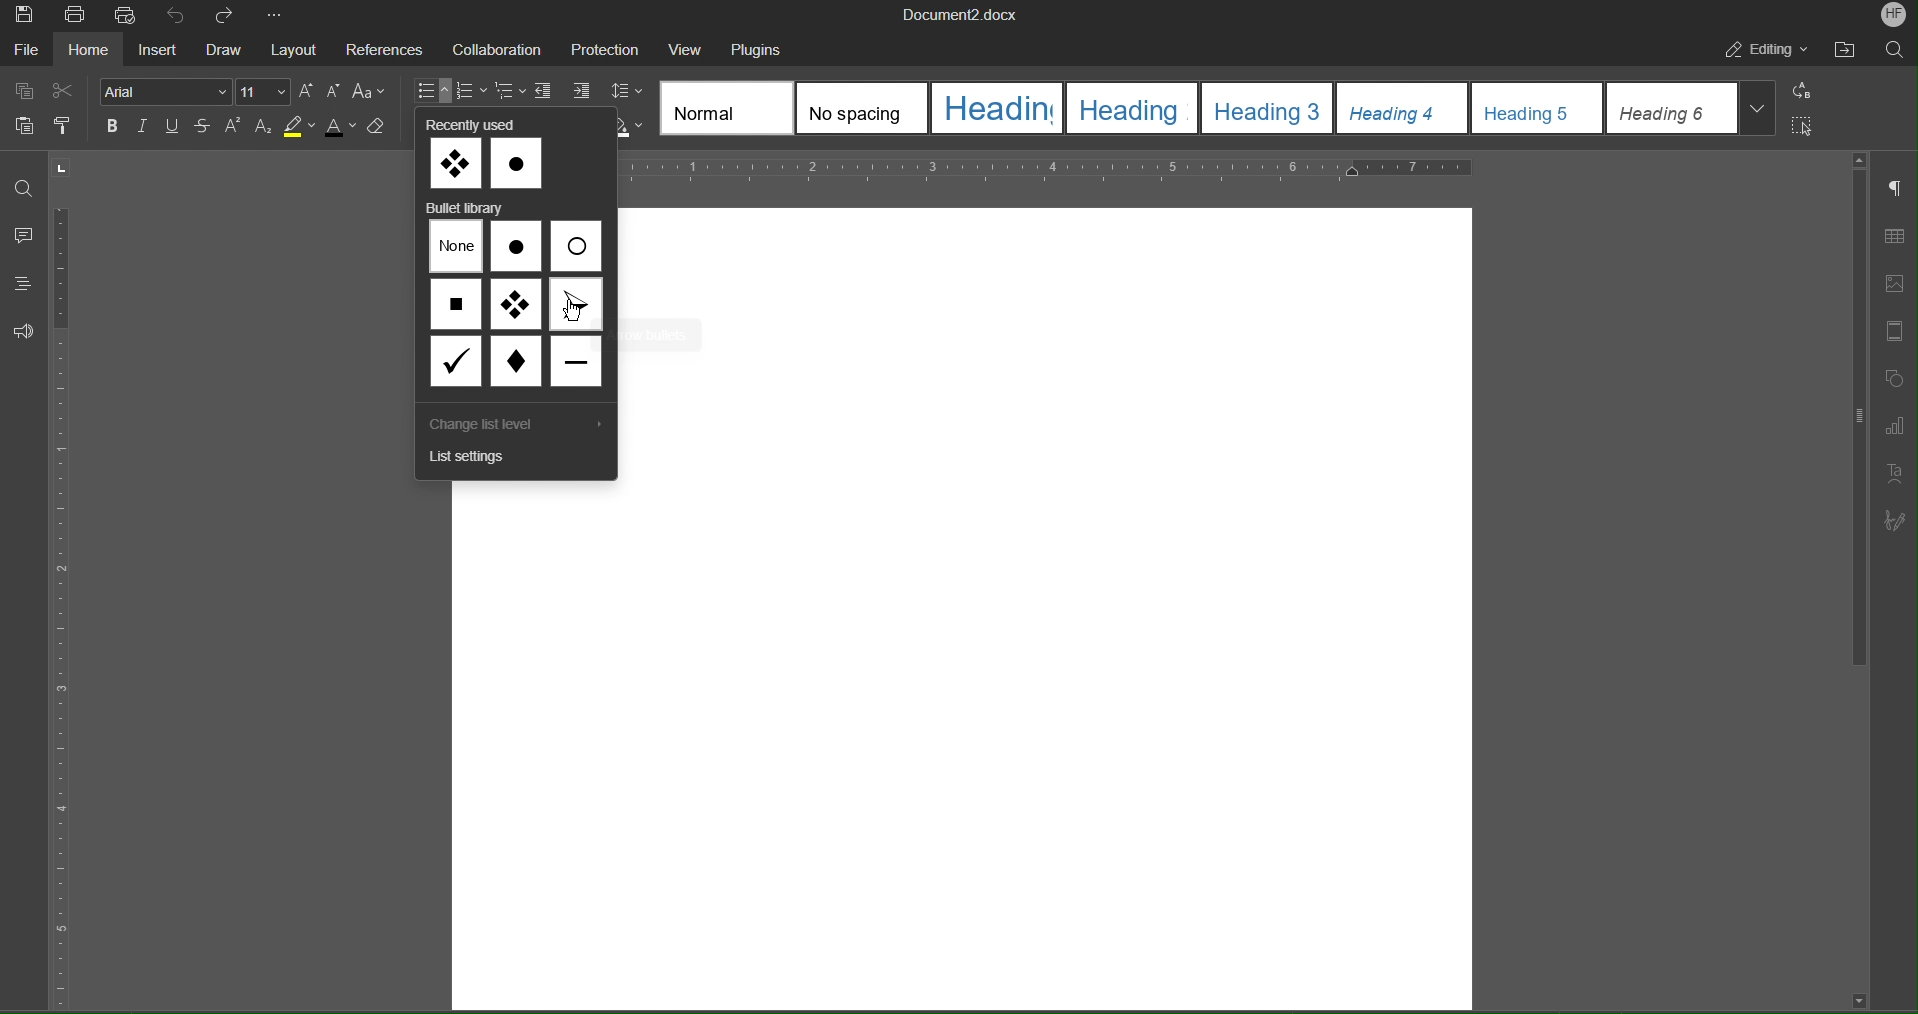 This screenshot has width=1918, height=1014. I want to click on Superscript, so click(237, 126).